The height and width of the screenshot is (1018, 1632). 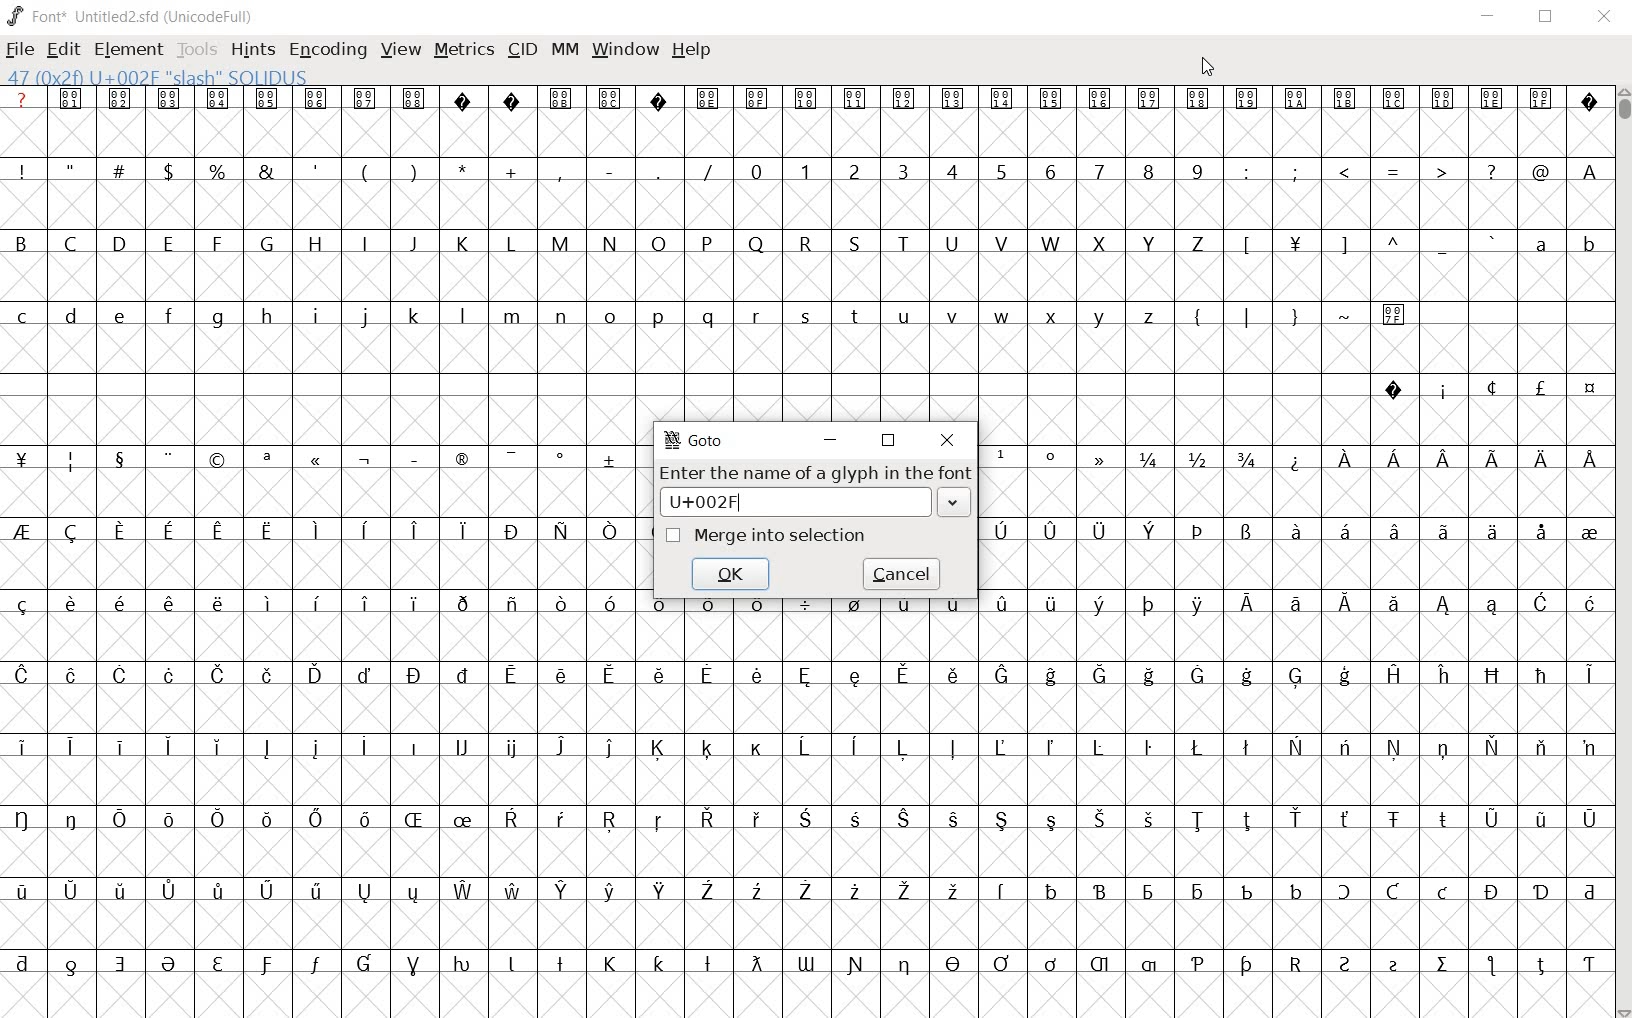 I want to click on CURSOR, so click(x=1622, y=553).